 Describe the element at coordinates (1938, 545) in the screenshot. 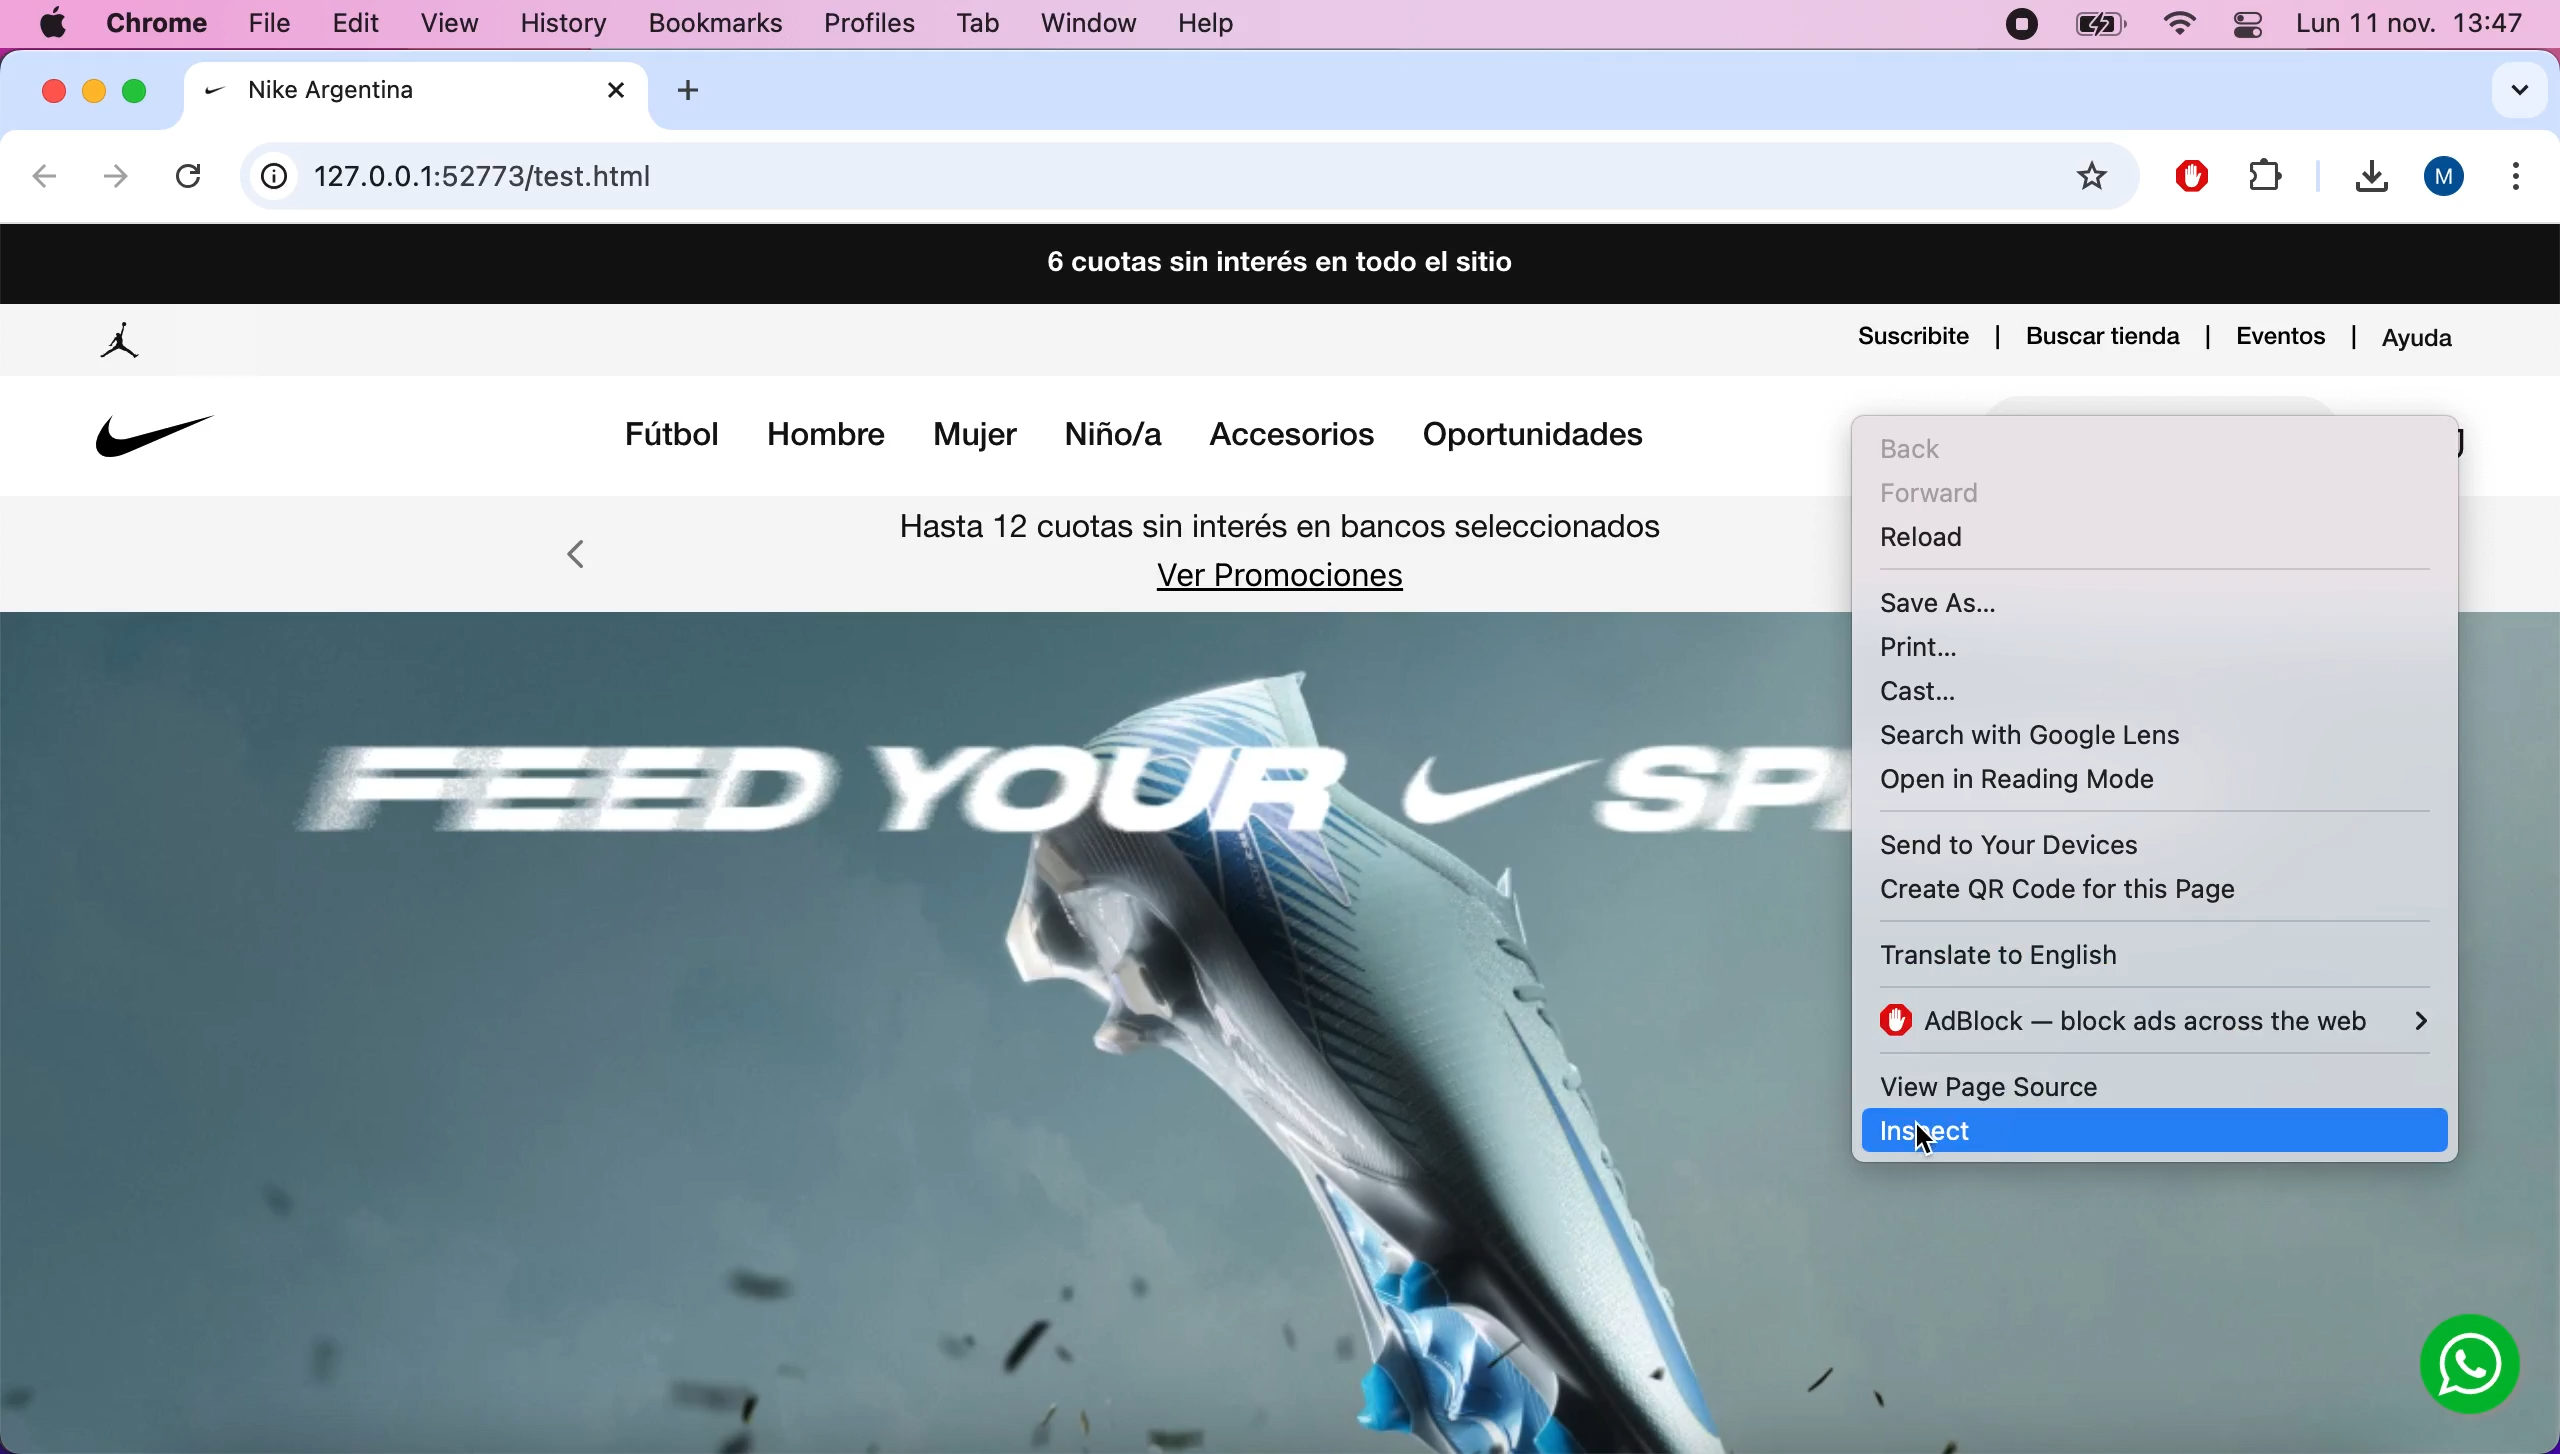

I see `reload` at that location.